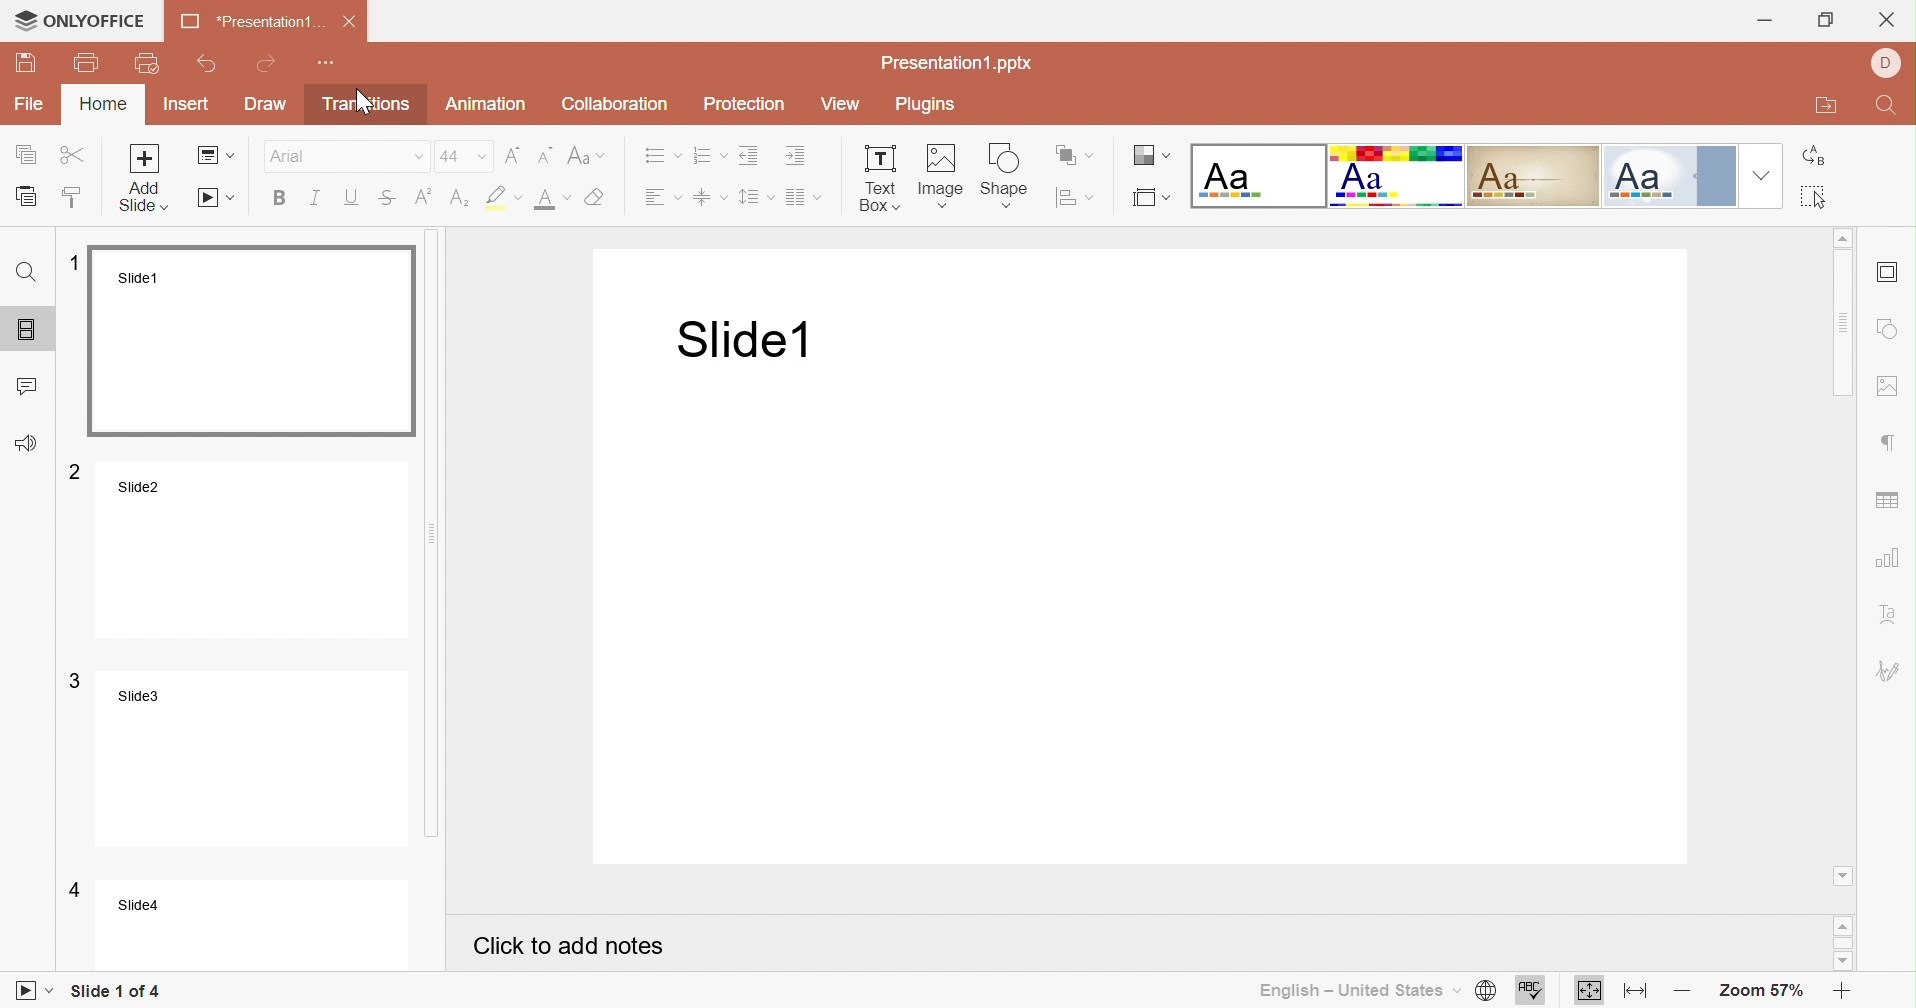  What do you see at coordinates (1844, 874) in the screenshot?
I see `Scroll down` at bounding box center [1844, 874].